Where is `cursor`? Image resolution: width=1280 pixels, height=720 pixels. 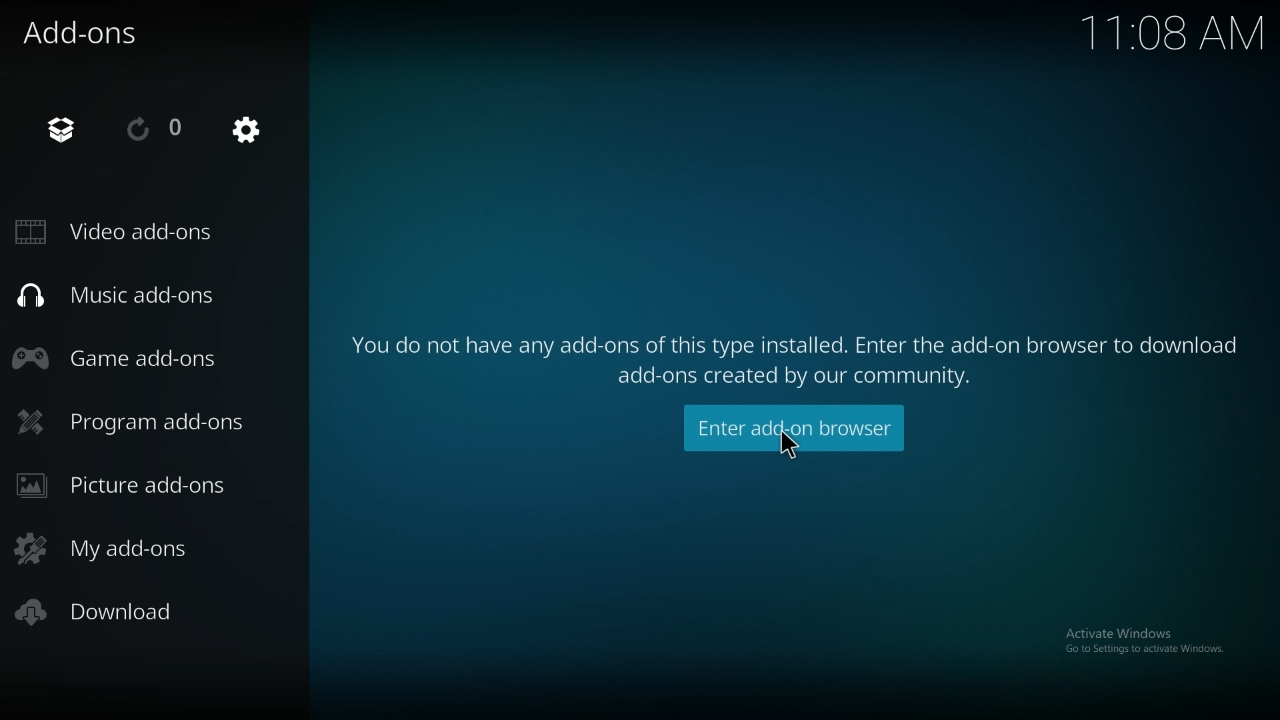 cursor is located at coordinates (787, 445).